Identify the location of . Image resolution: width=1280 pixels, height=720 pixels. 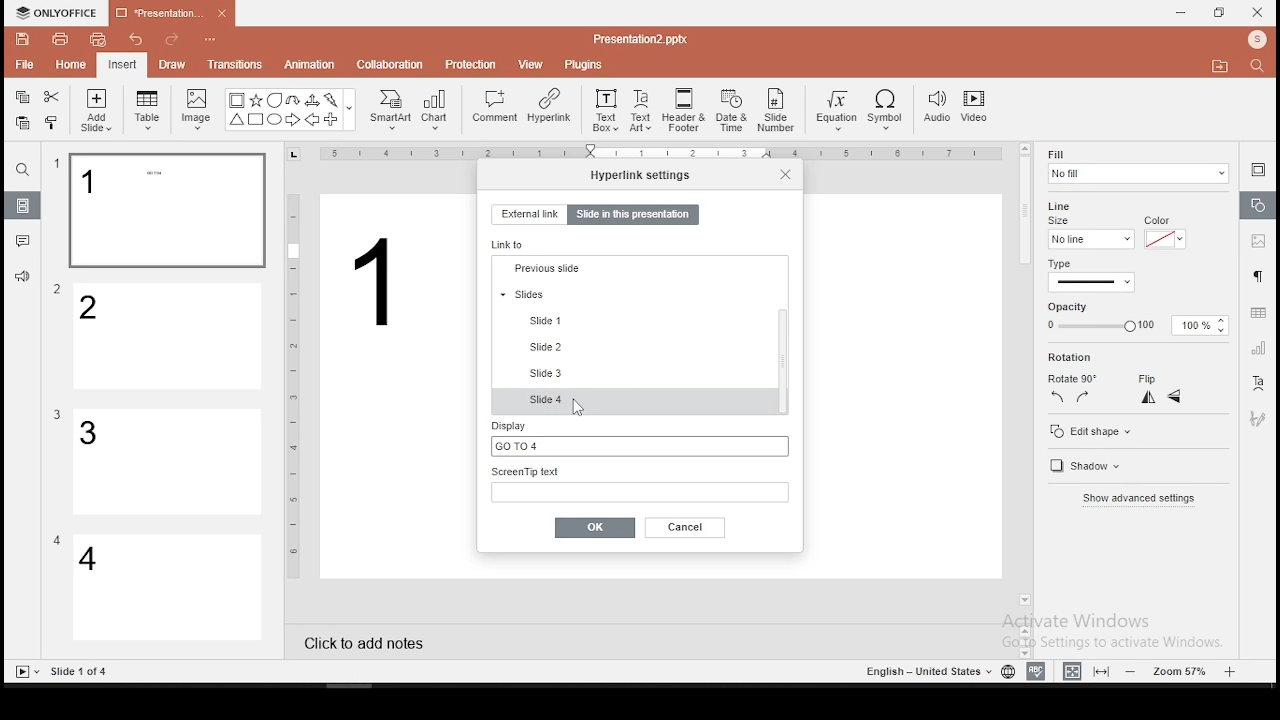
(57, 164).